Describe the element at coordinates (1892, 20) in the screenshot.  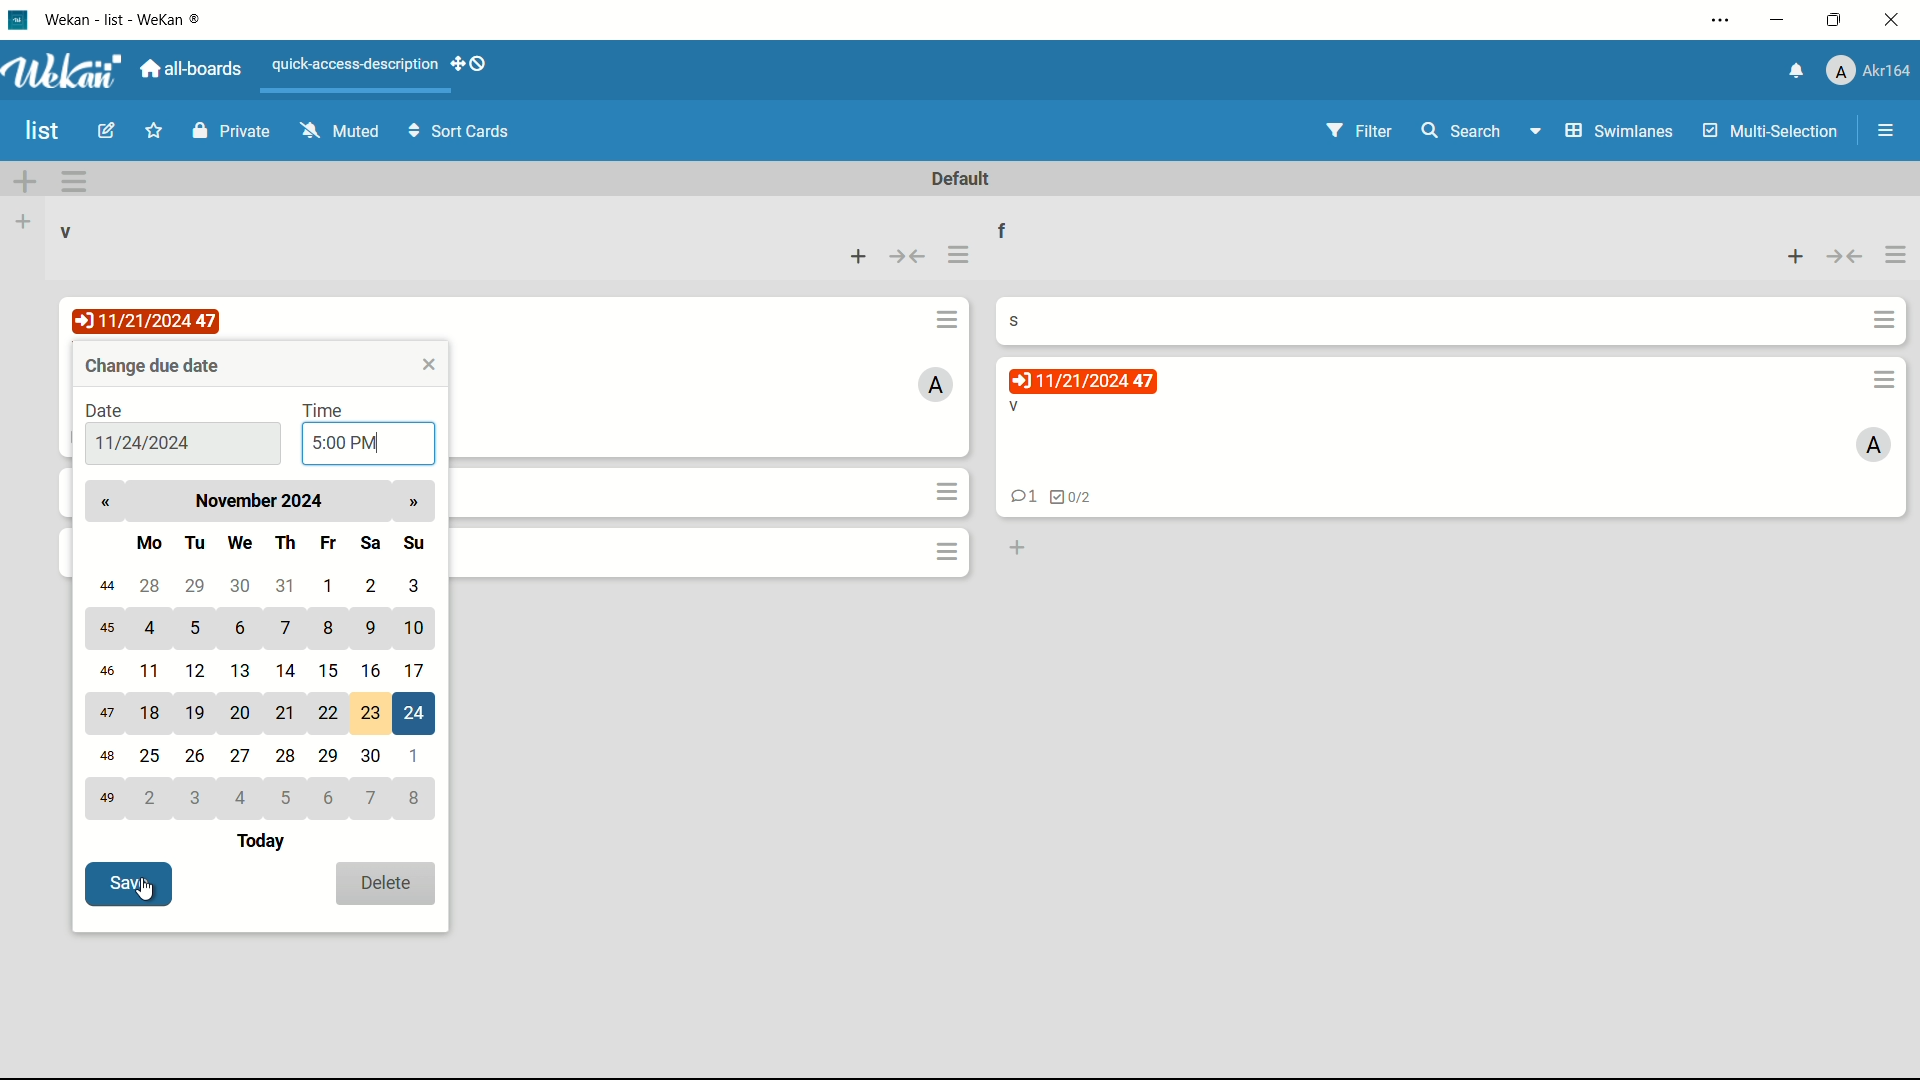
I see `close app` at that location.